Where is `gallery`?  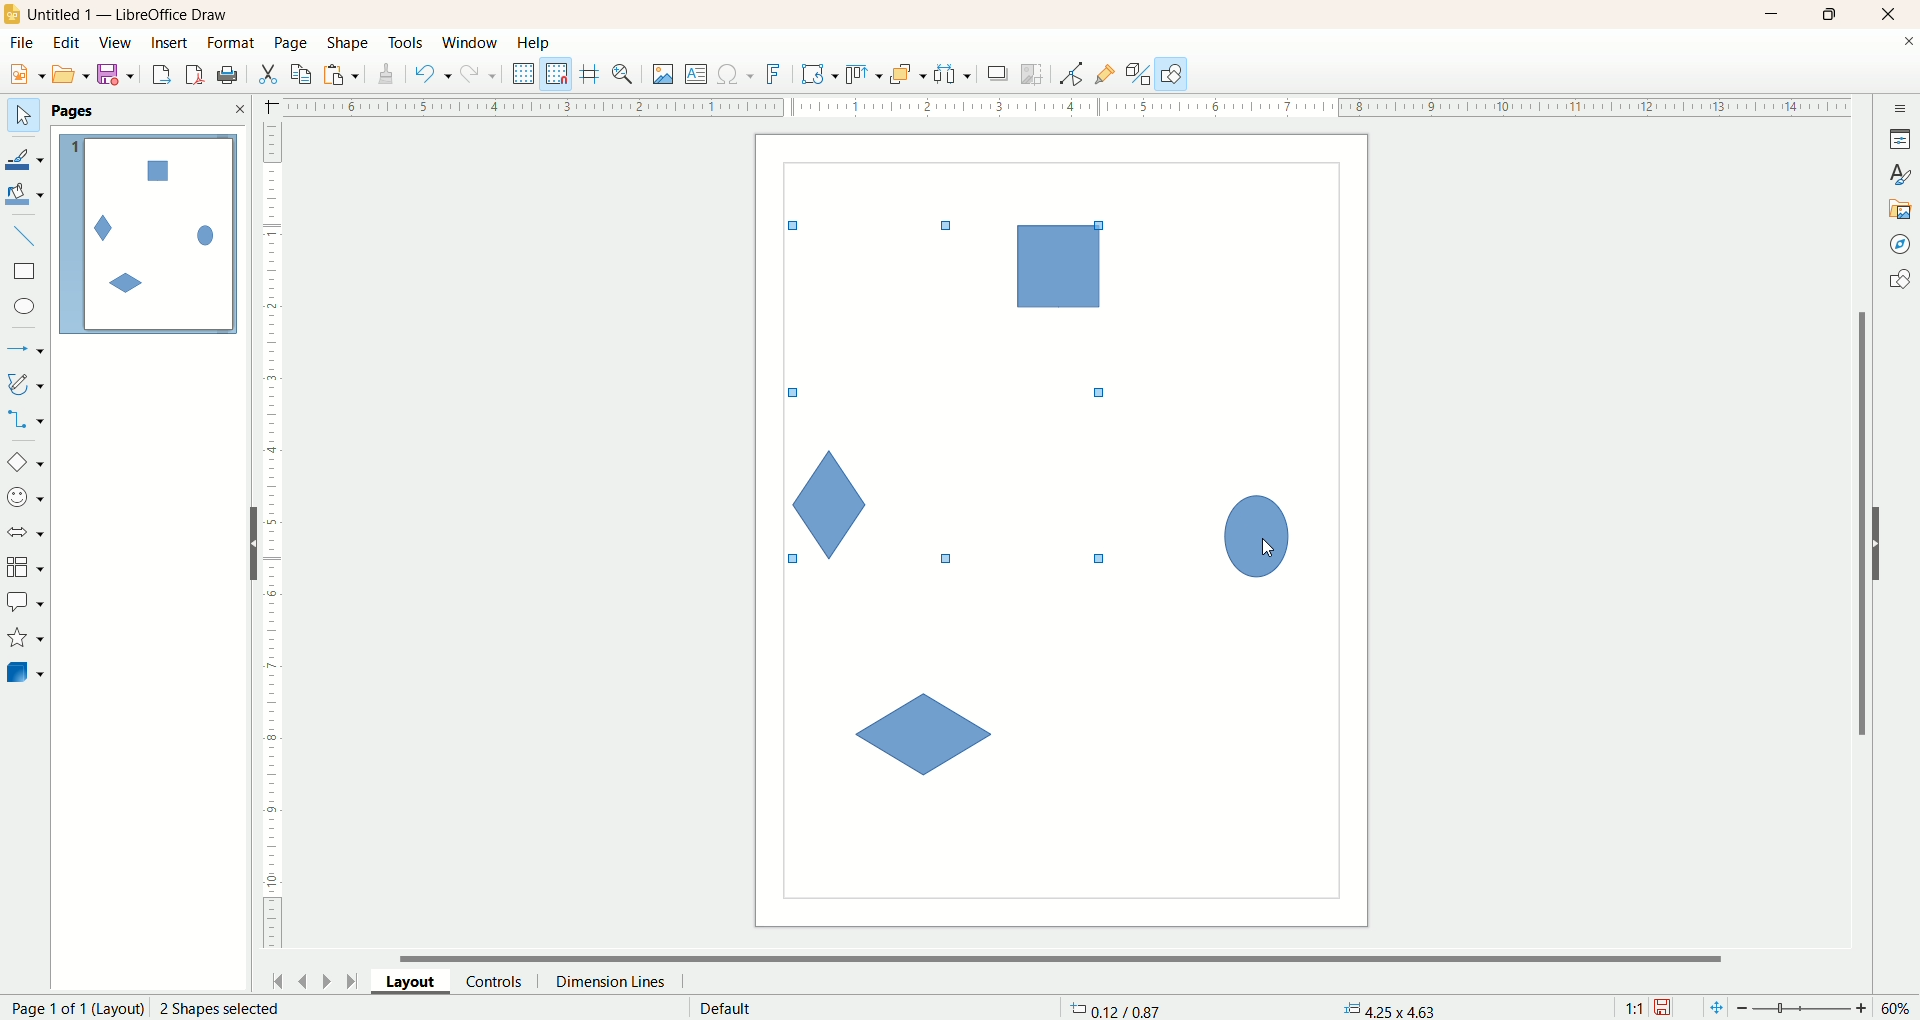 gallery is located at coordinates (1901, 207).